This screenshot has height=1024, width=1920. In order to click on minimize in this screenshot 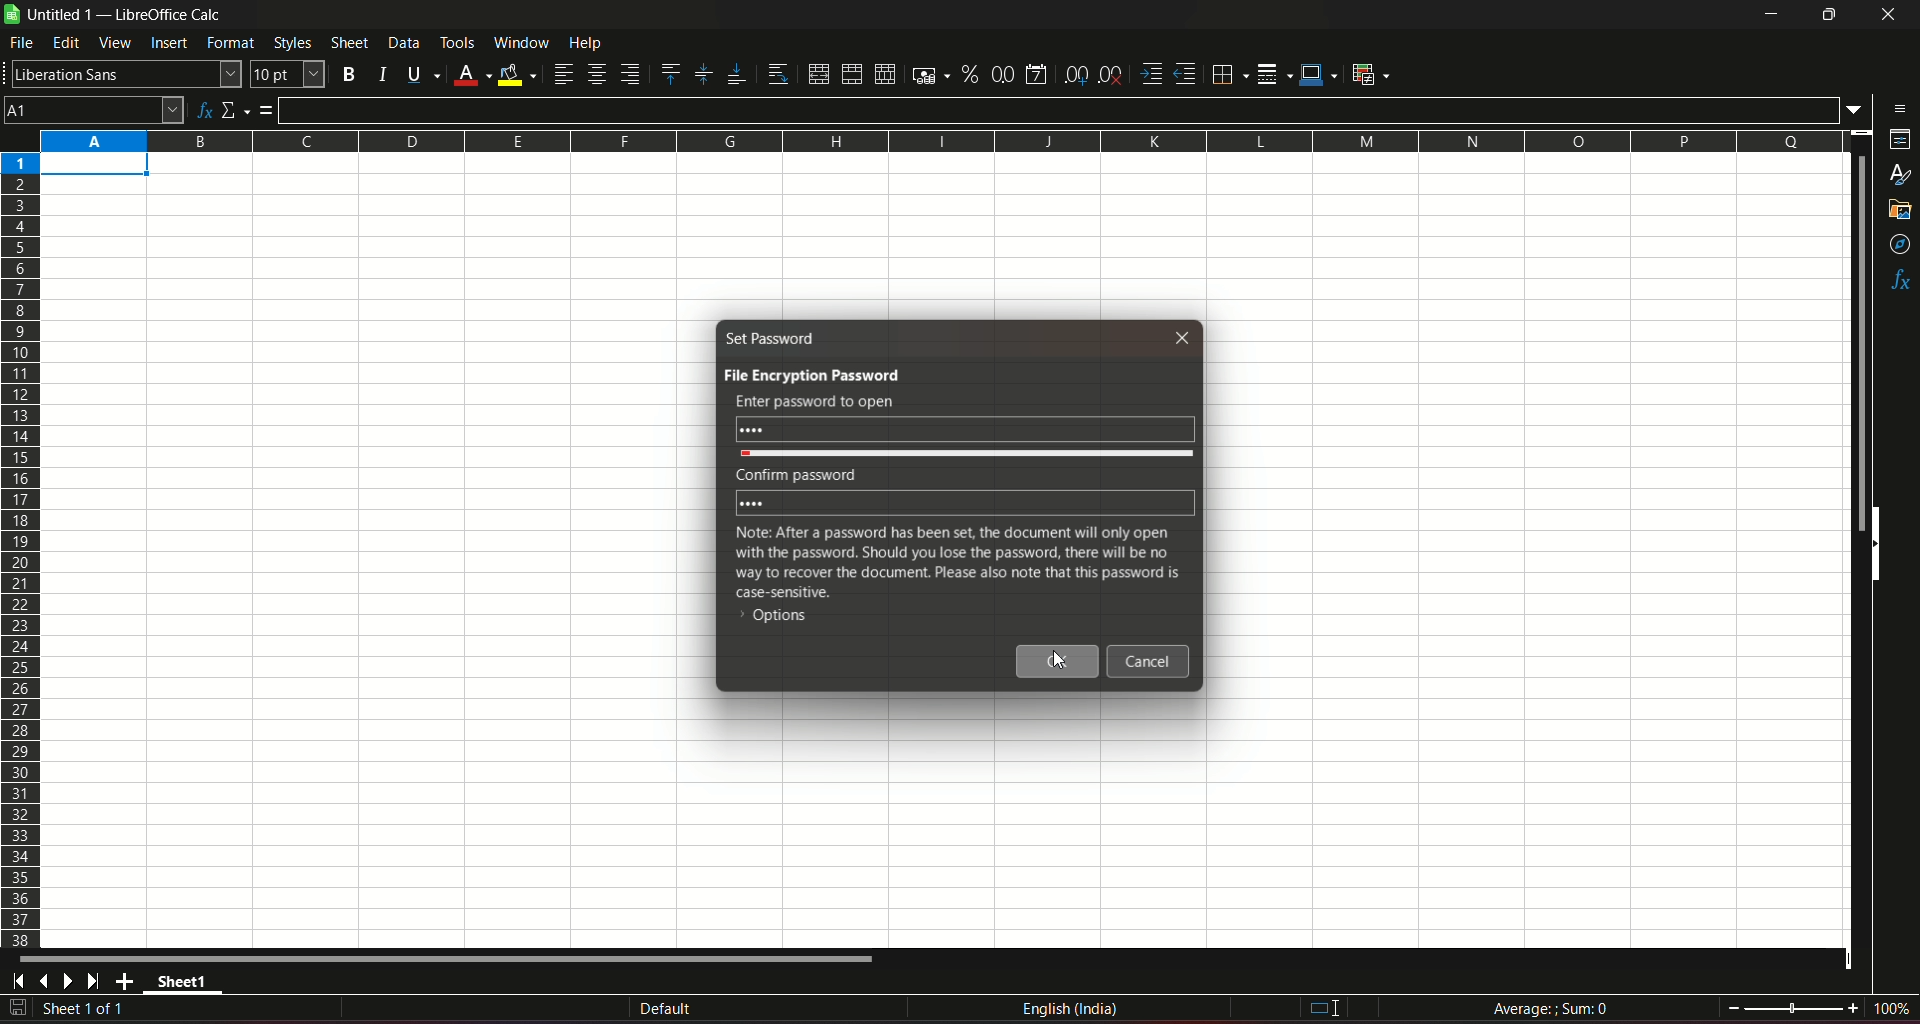, I will do `click(1769, 15)`.